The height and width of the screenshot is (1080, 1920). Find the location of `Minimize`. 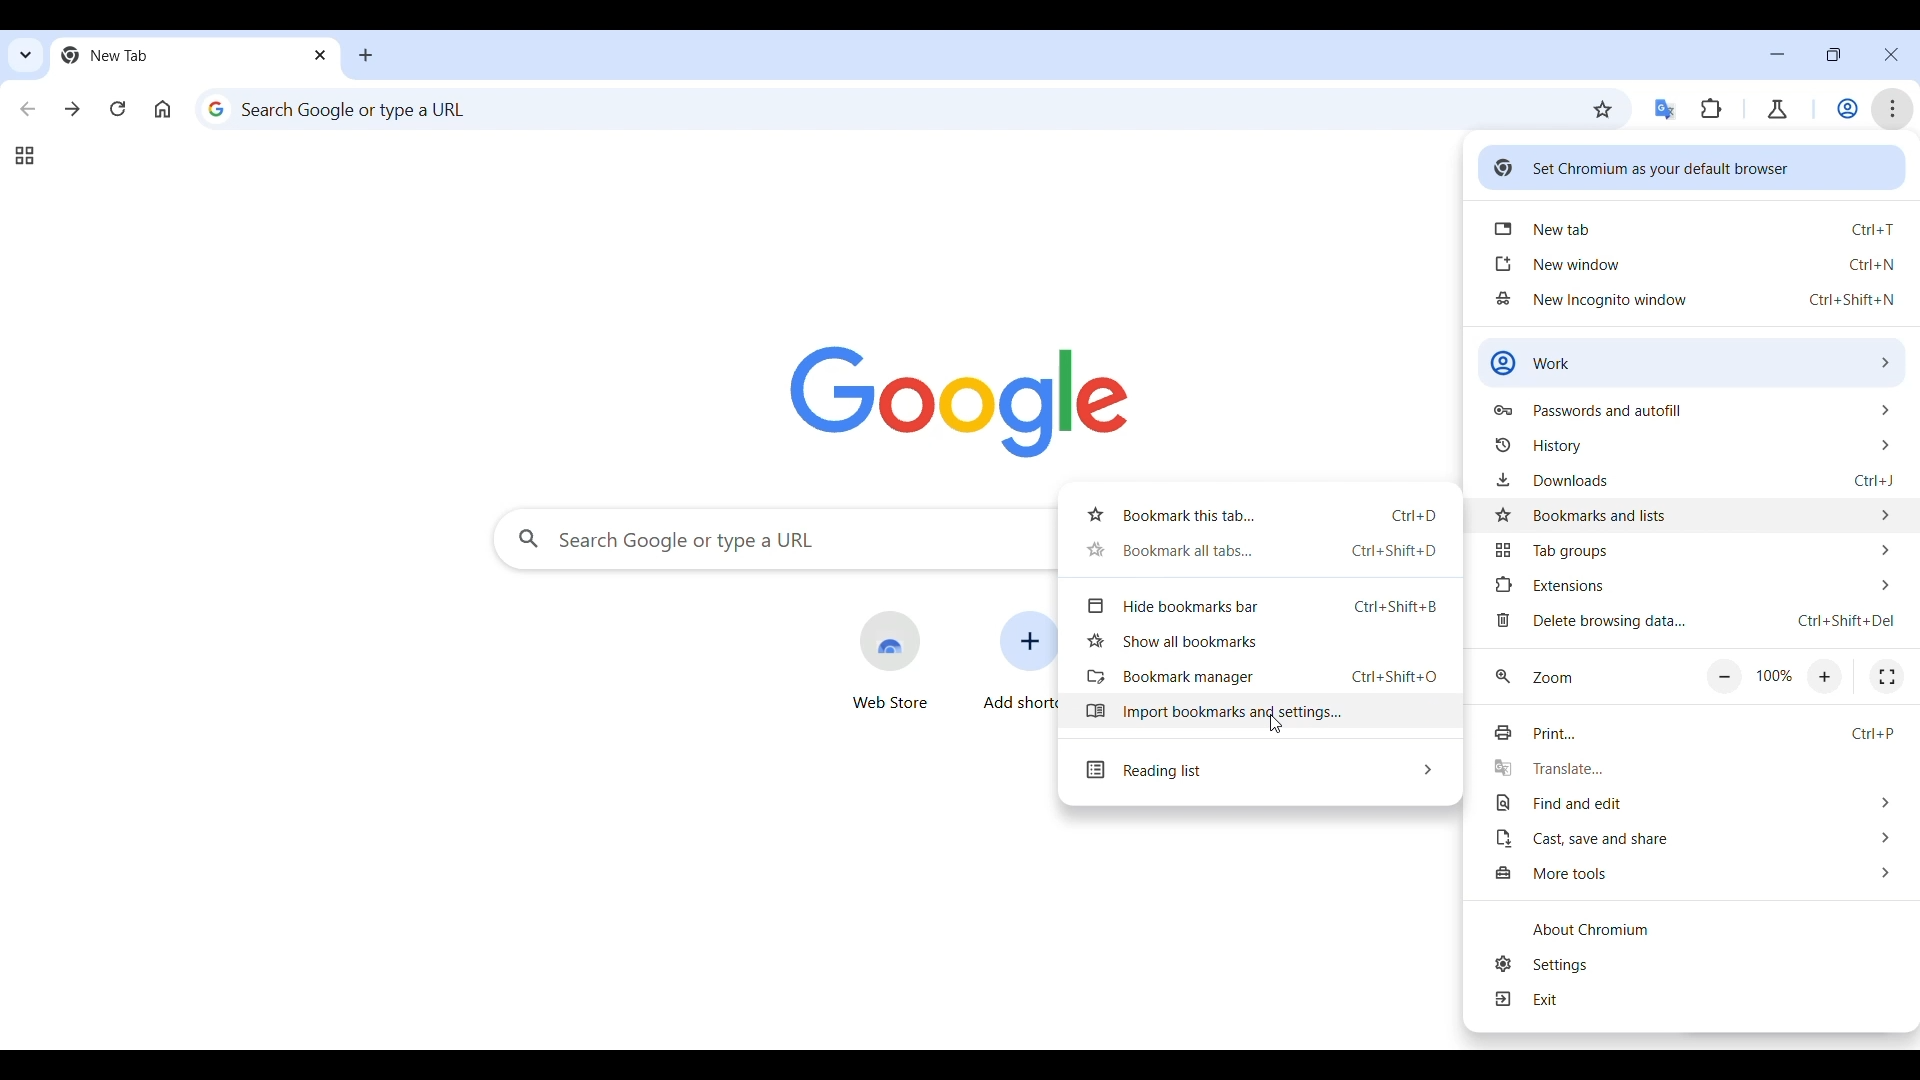

Minimize is located at coordinates (1777, 54).